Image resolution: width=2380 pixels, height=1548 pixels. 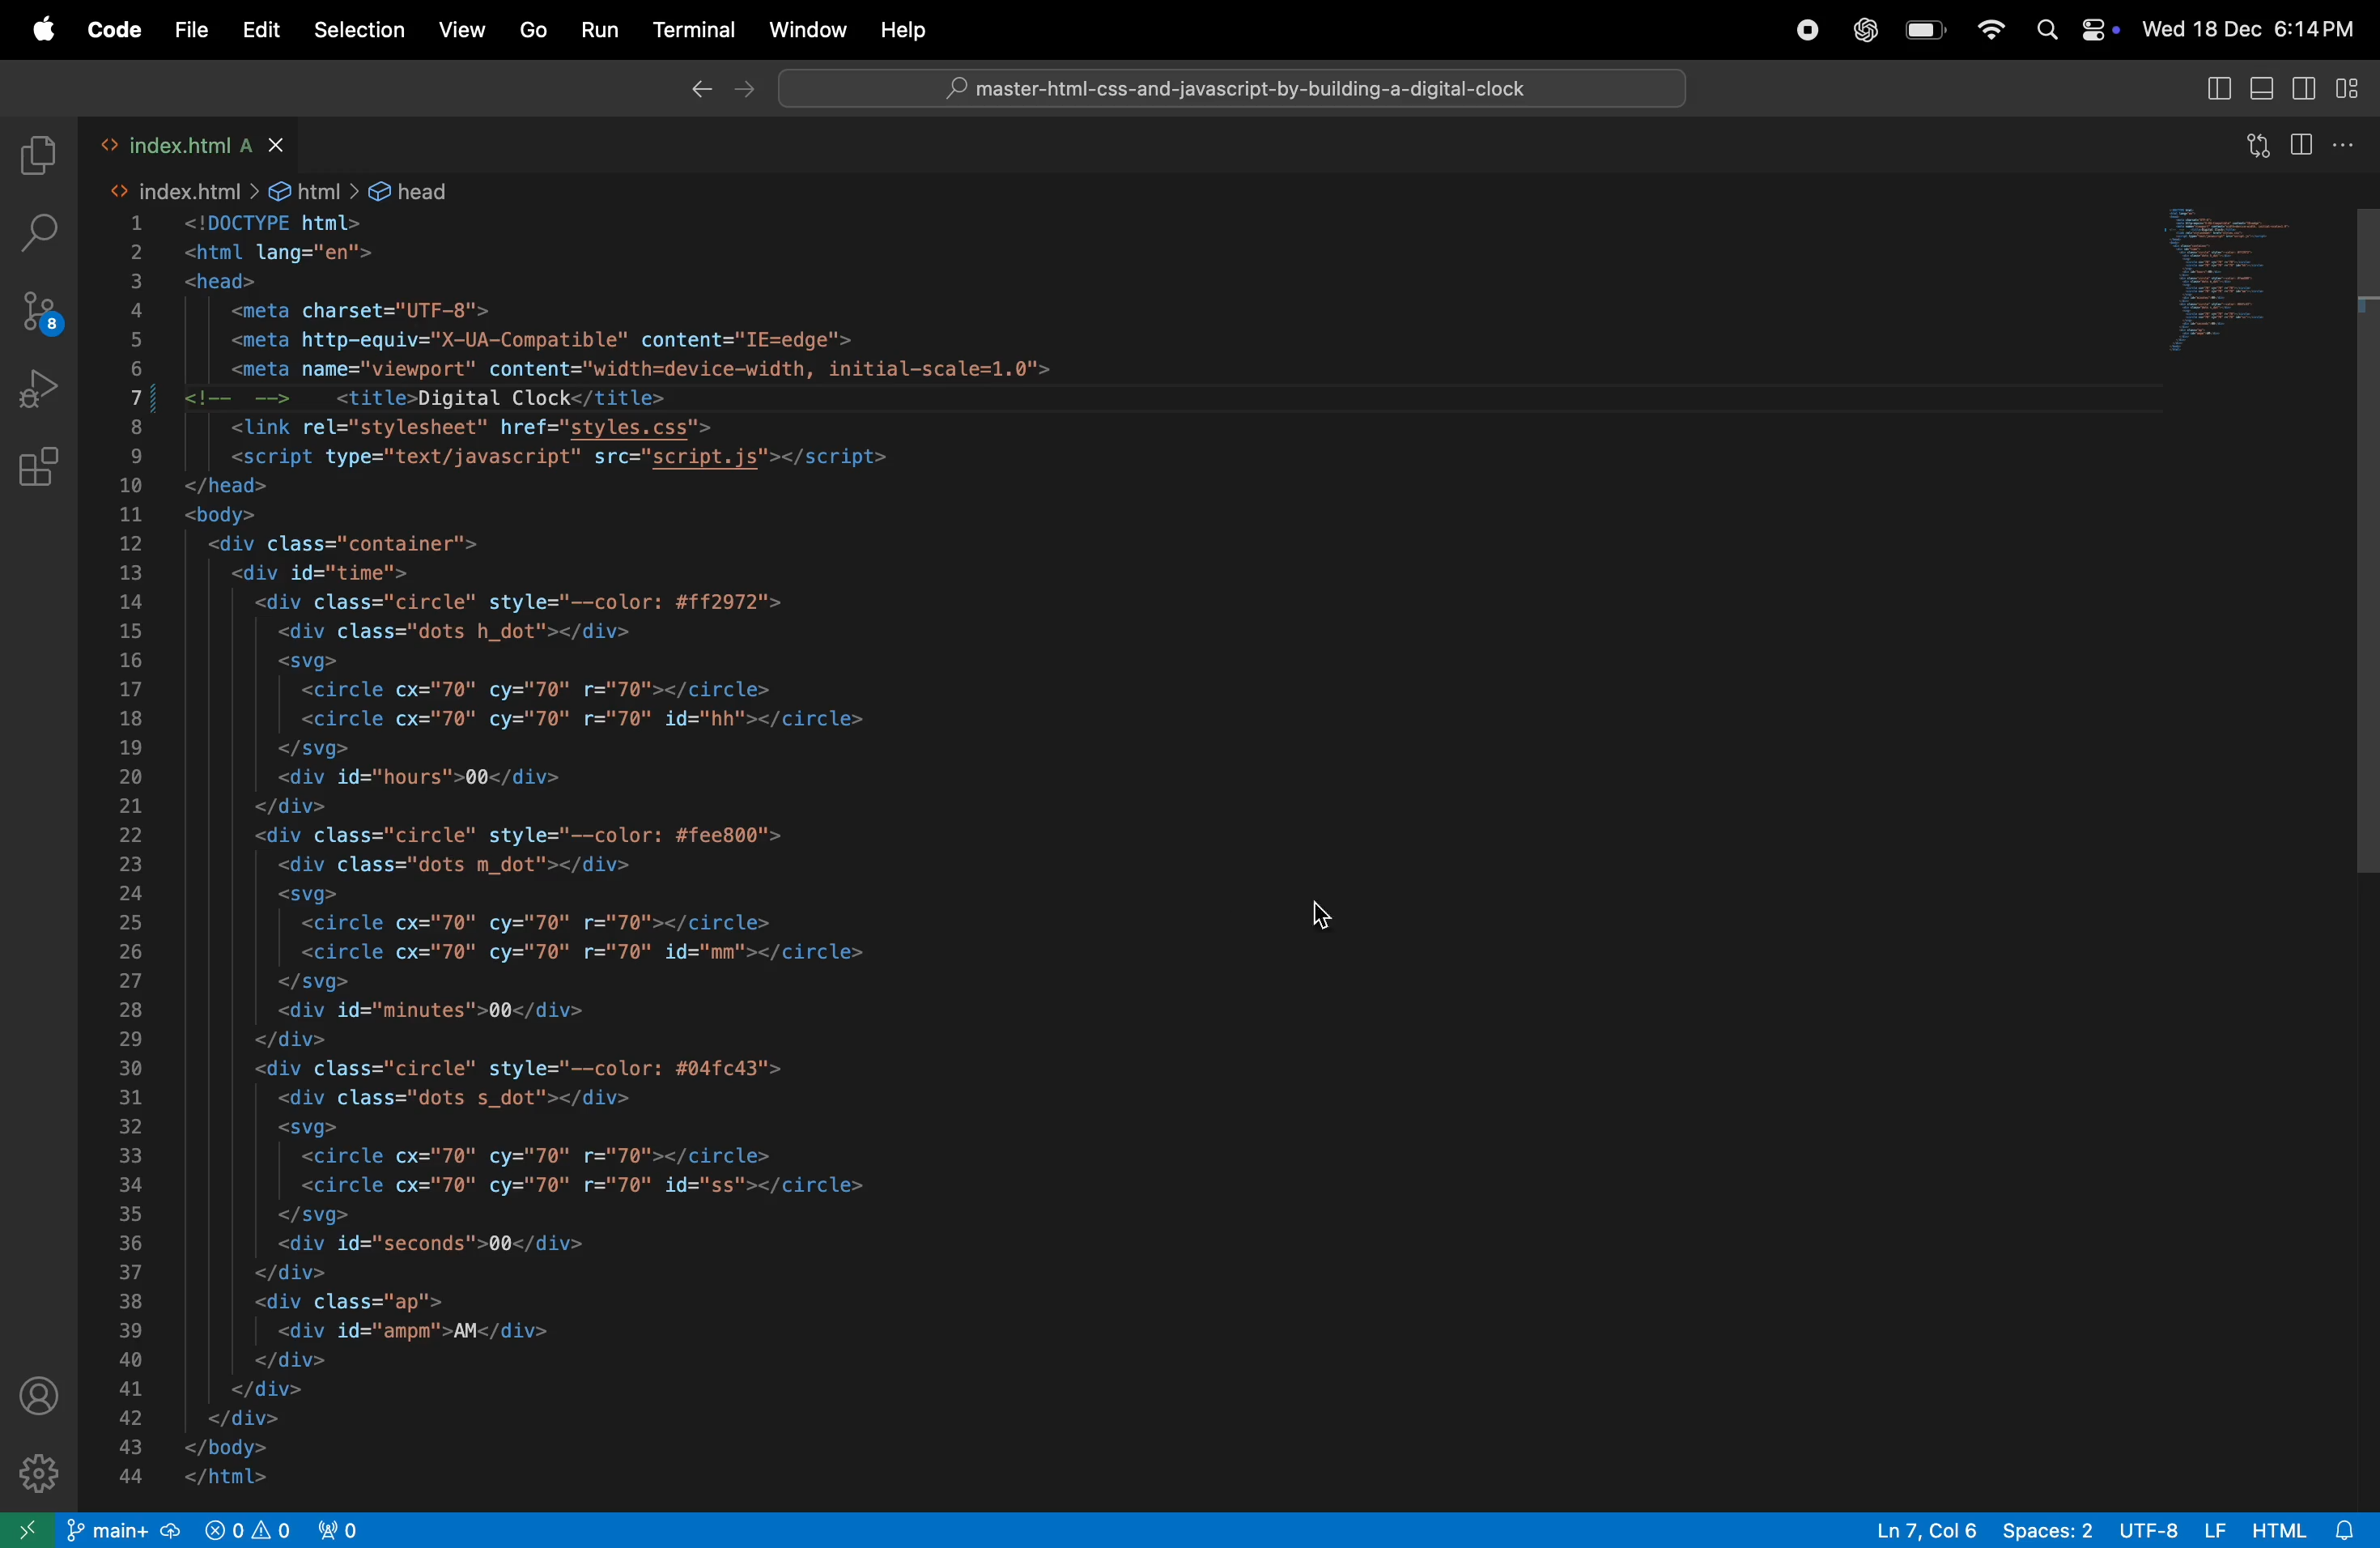 I want to click on code window, so click(x=2248, y=281).